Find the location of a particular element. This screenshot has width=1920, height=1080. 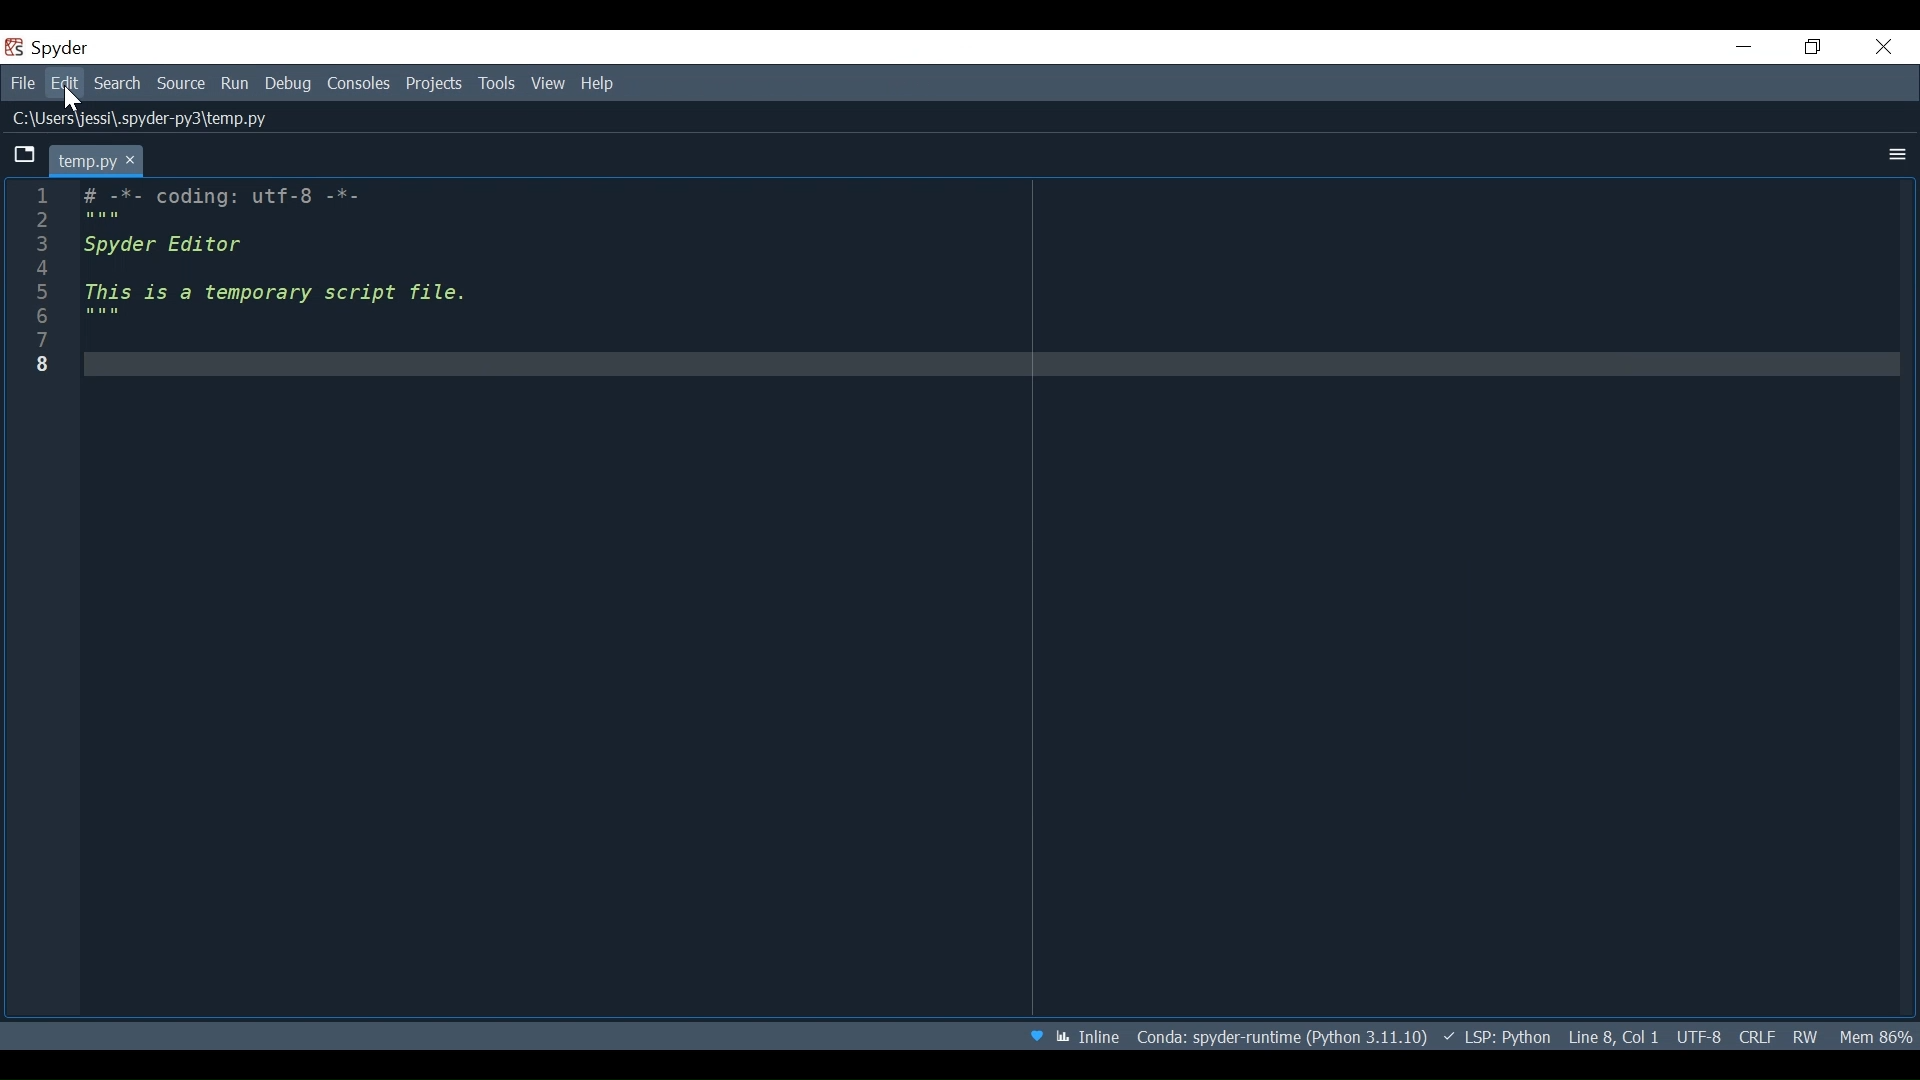

Tools is located at coordinates (497, 86).